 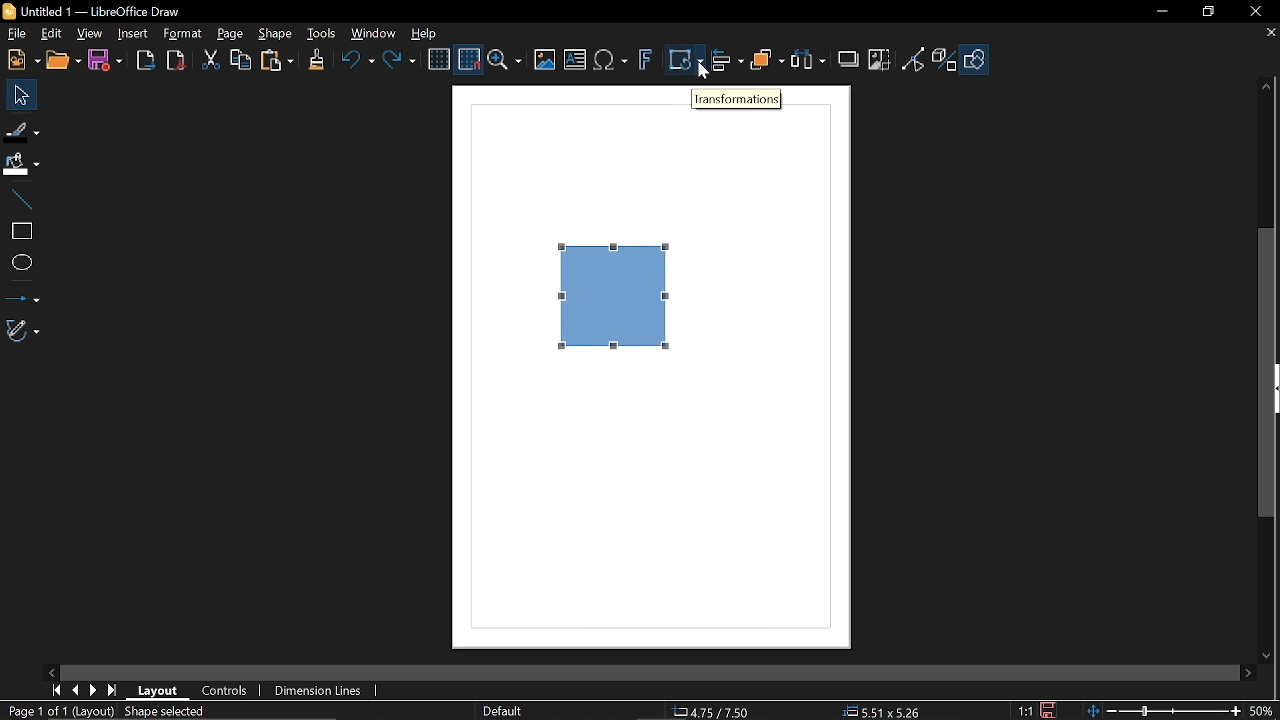 What do you see at coordinates (1162, 711) in the screenshot?
I see `Change zoom` at bounding box center [1162, 711].